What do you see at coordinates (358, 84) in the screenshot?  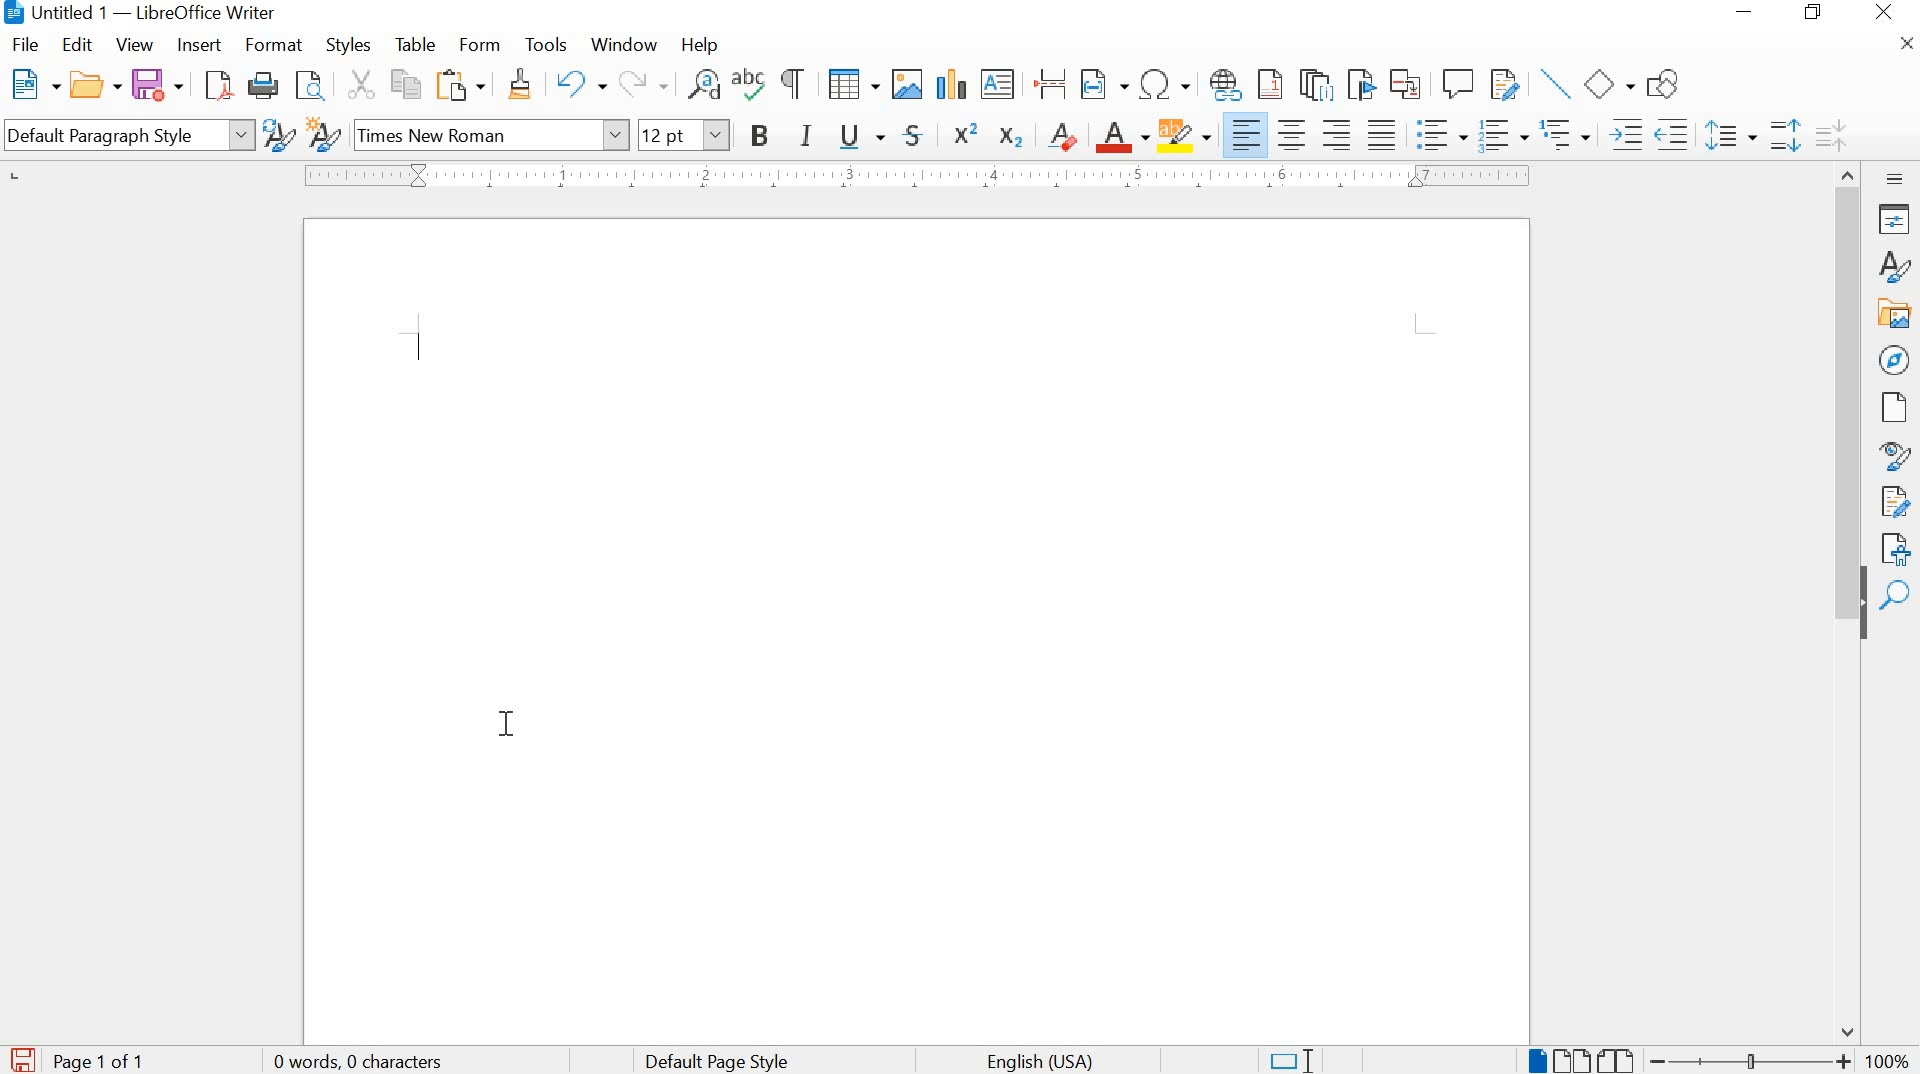 I see `CUT` at bounding box center [358, 84].